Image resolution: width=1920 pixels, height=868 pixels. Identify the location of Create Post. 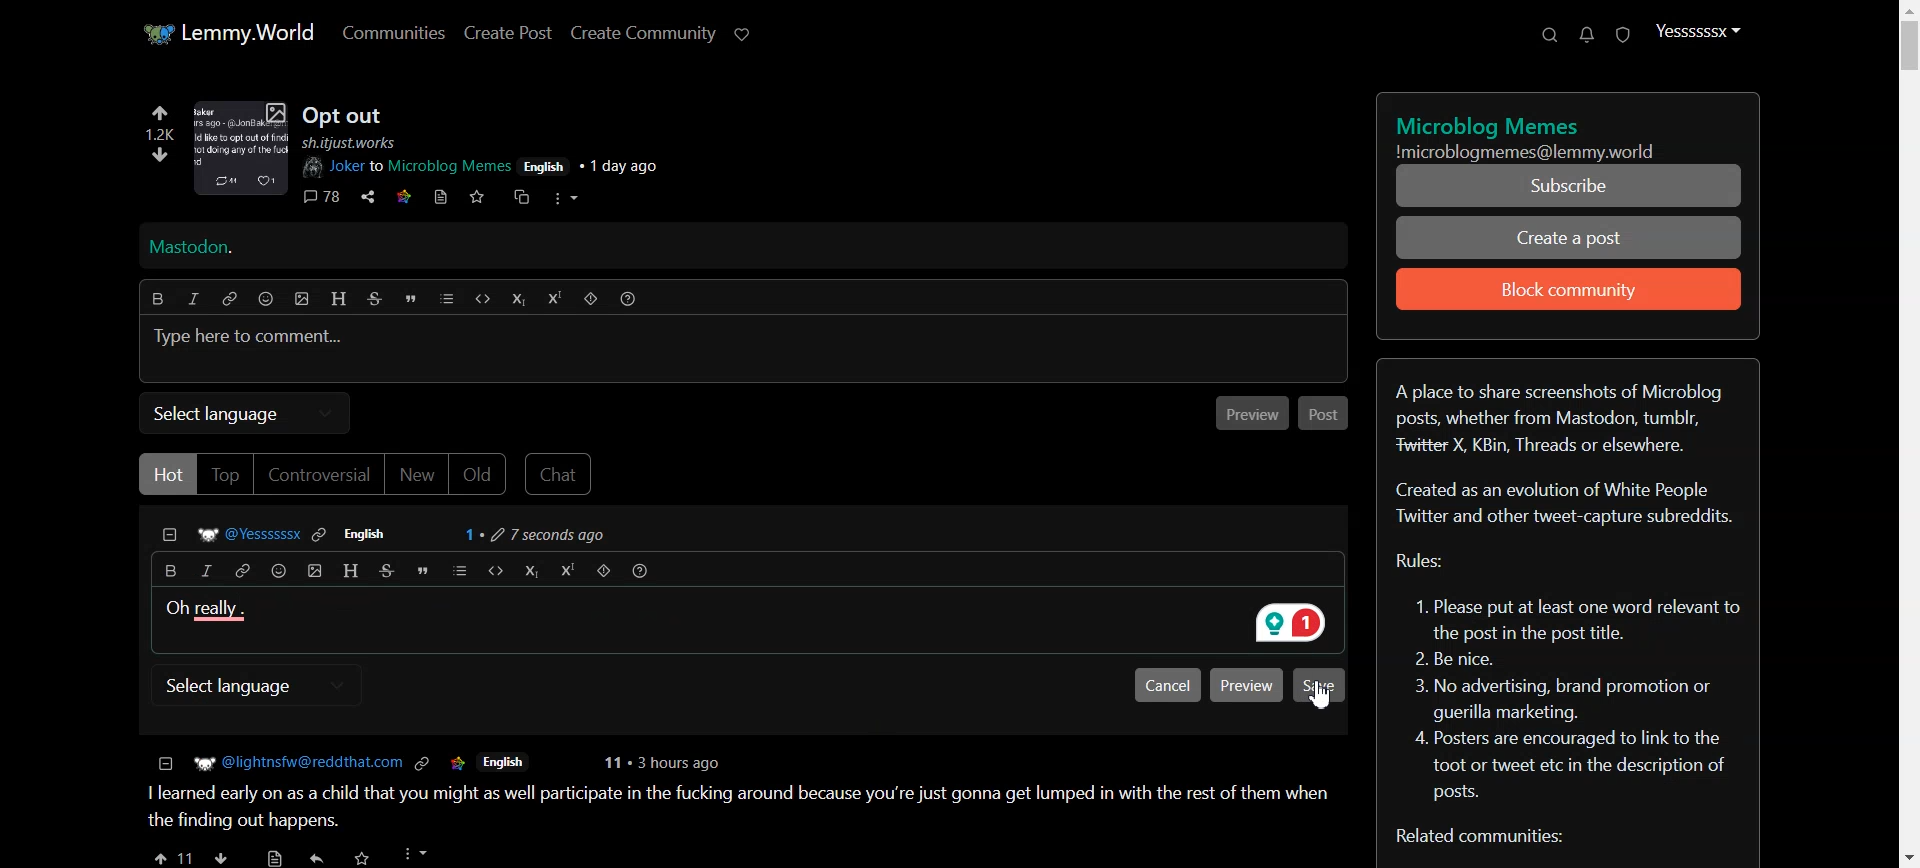
(508, 32).